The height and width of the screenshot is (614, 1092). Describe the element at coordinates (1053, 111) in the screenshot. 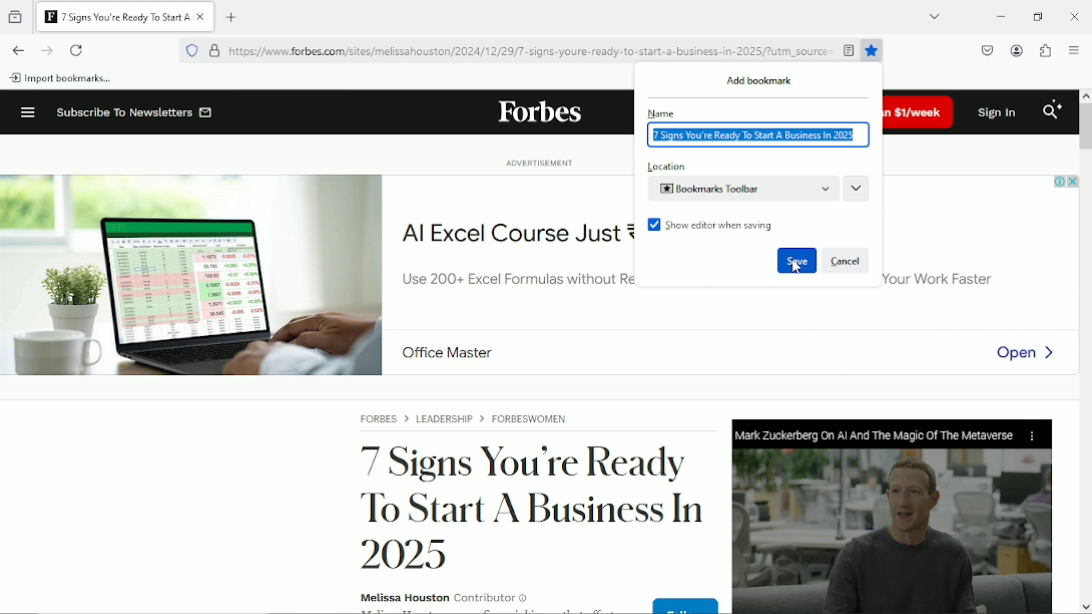

I see `Search` at that location.